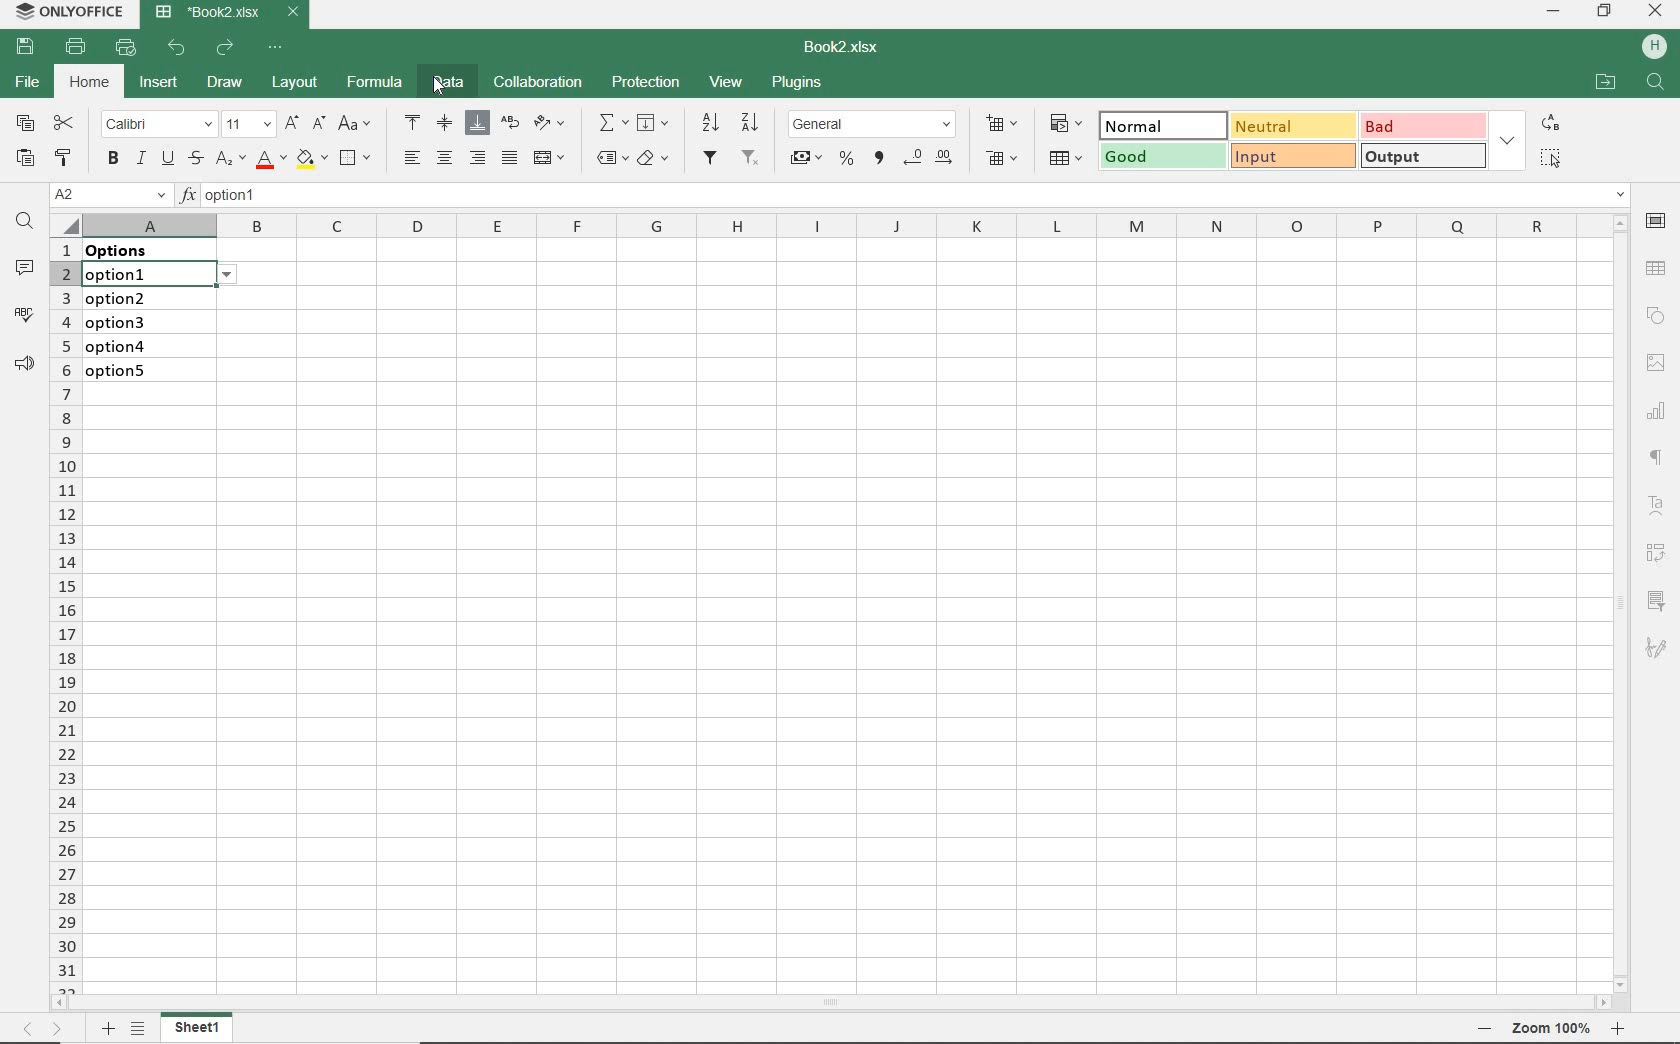 The height and width of the screenshot is (1044, 1680). What do you see at coordinates (807, 159) in the screenshot?
I see `ACCOUNTING STYLE` at bounding box center [807, 159].